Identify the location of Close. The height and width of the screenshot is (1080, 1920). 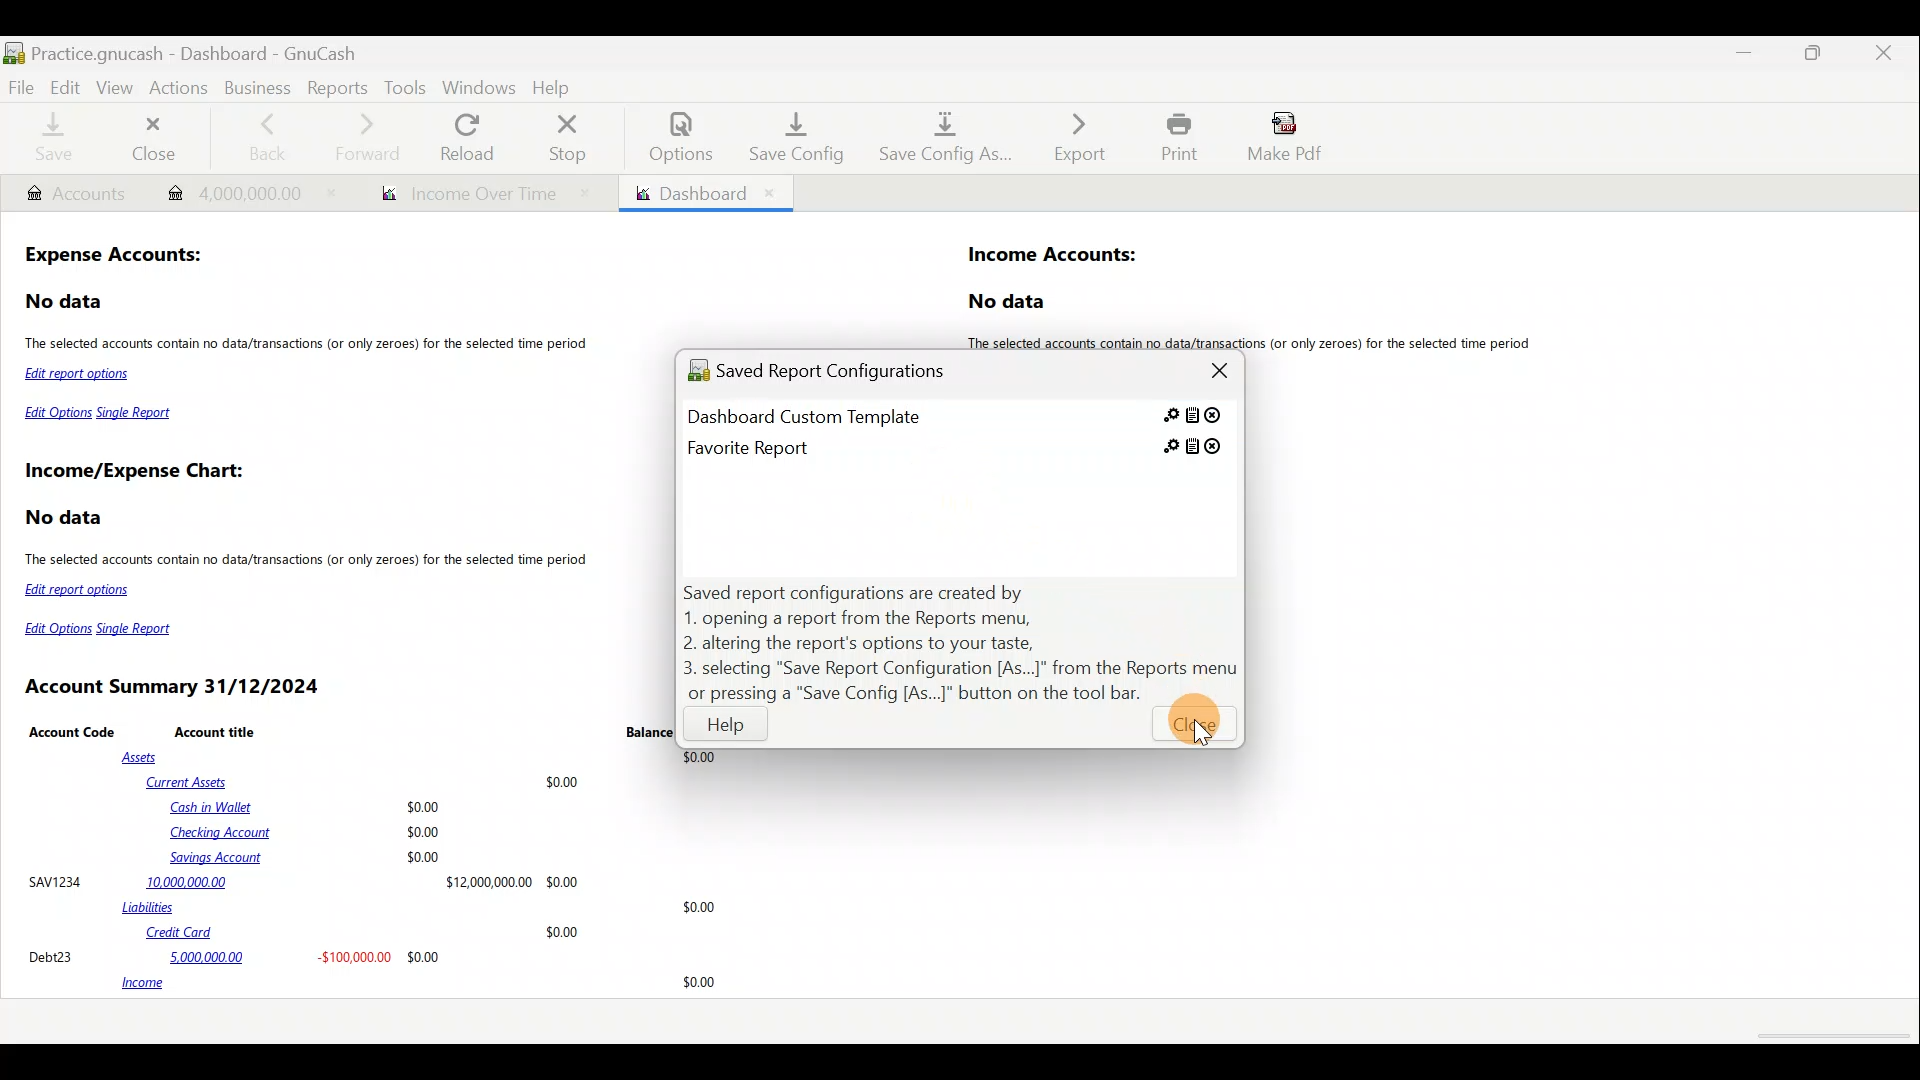
(1885, 56).